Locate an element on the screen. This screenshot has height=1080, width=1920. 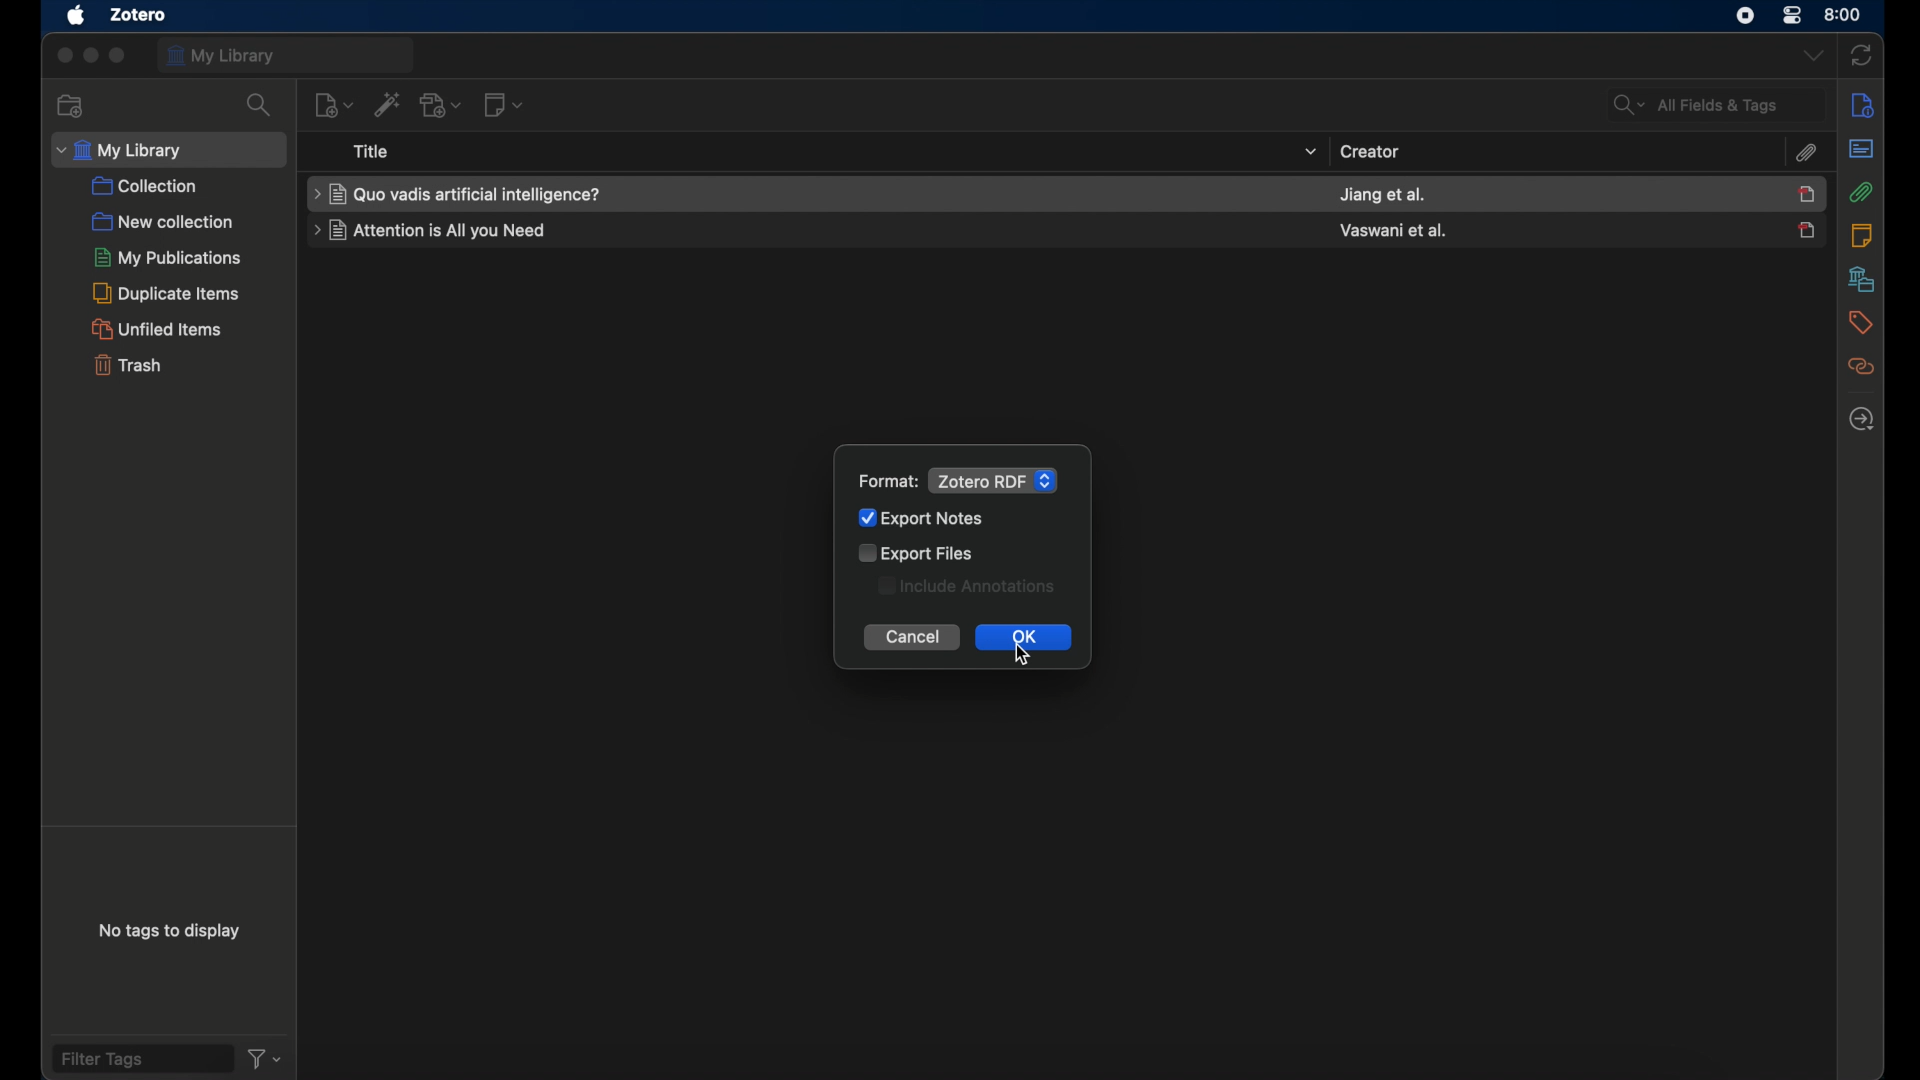
new note is located at coordinates (503, 105).